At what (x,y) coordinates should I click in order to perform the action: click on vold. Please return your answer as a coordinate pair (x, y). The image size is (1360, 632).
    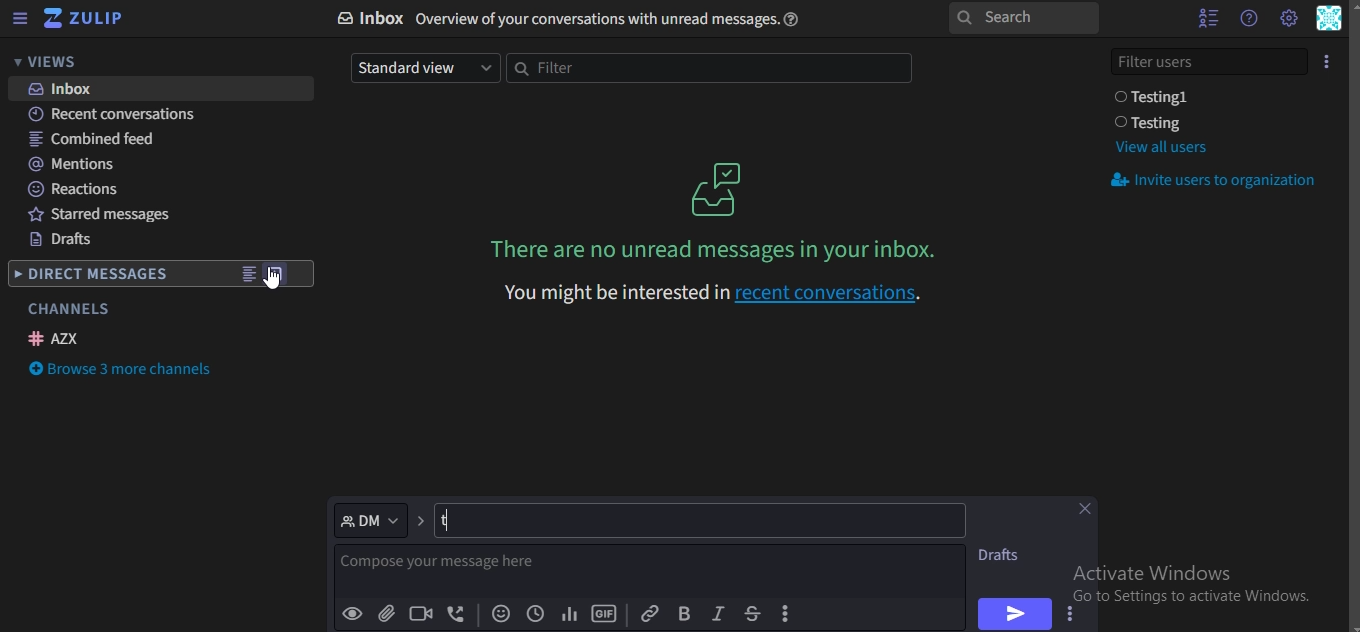
    Looking at the image, I should click on (684, 613).